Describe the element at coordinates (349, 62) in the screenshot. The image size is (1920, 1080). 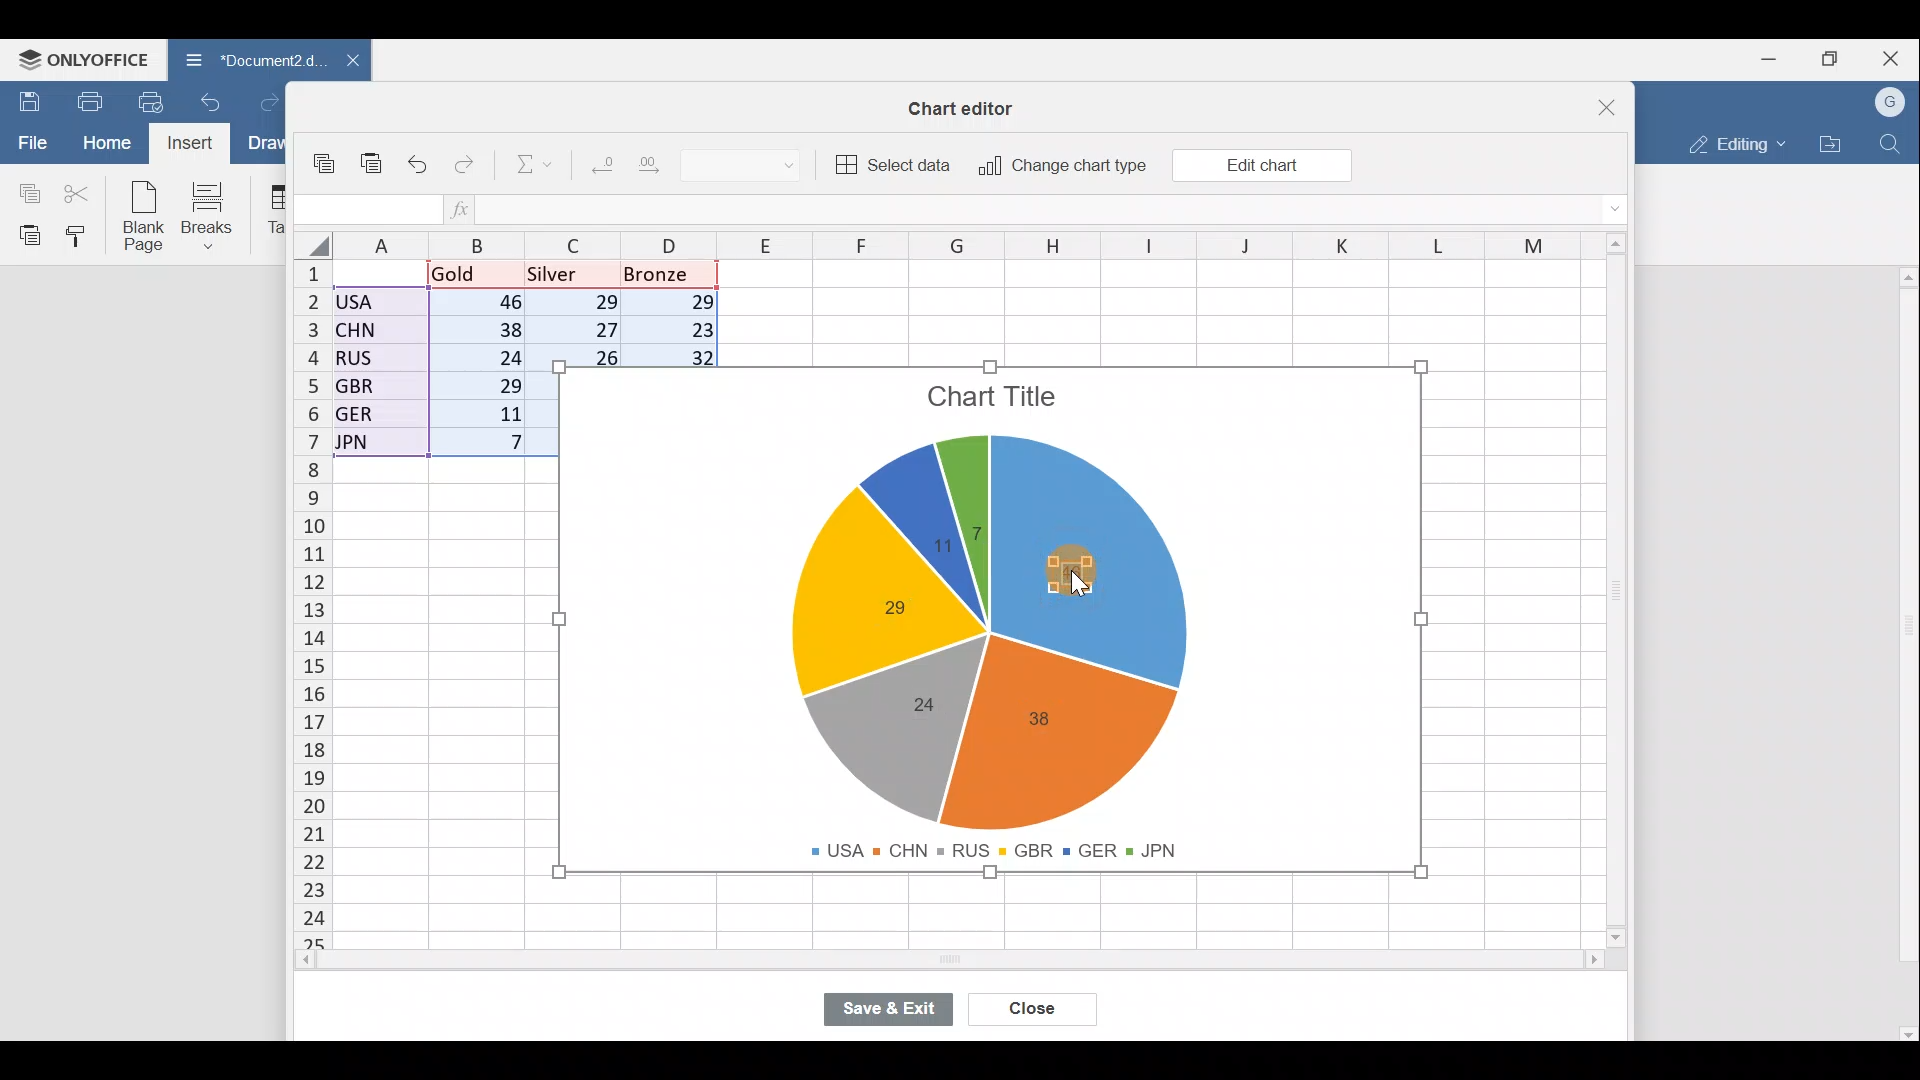
I see `Close document` at that location.